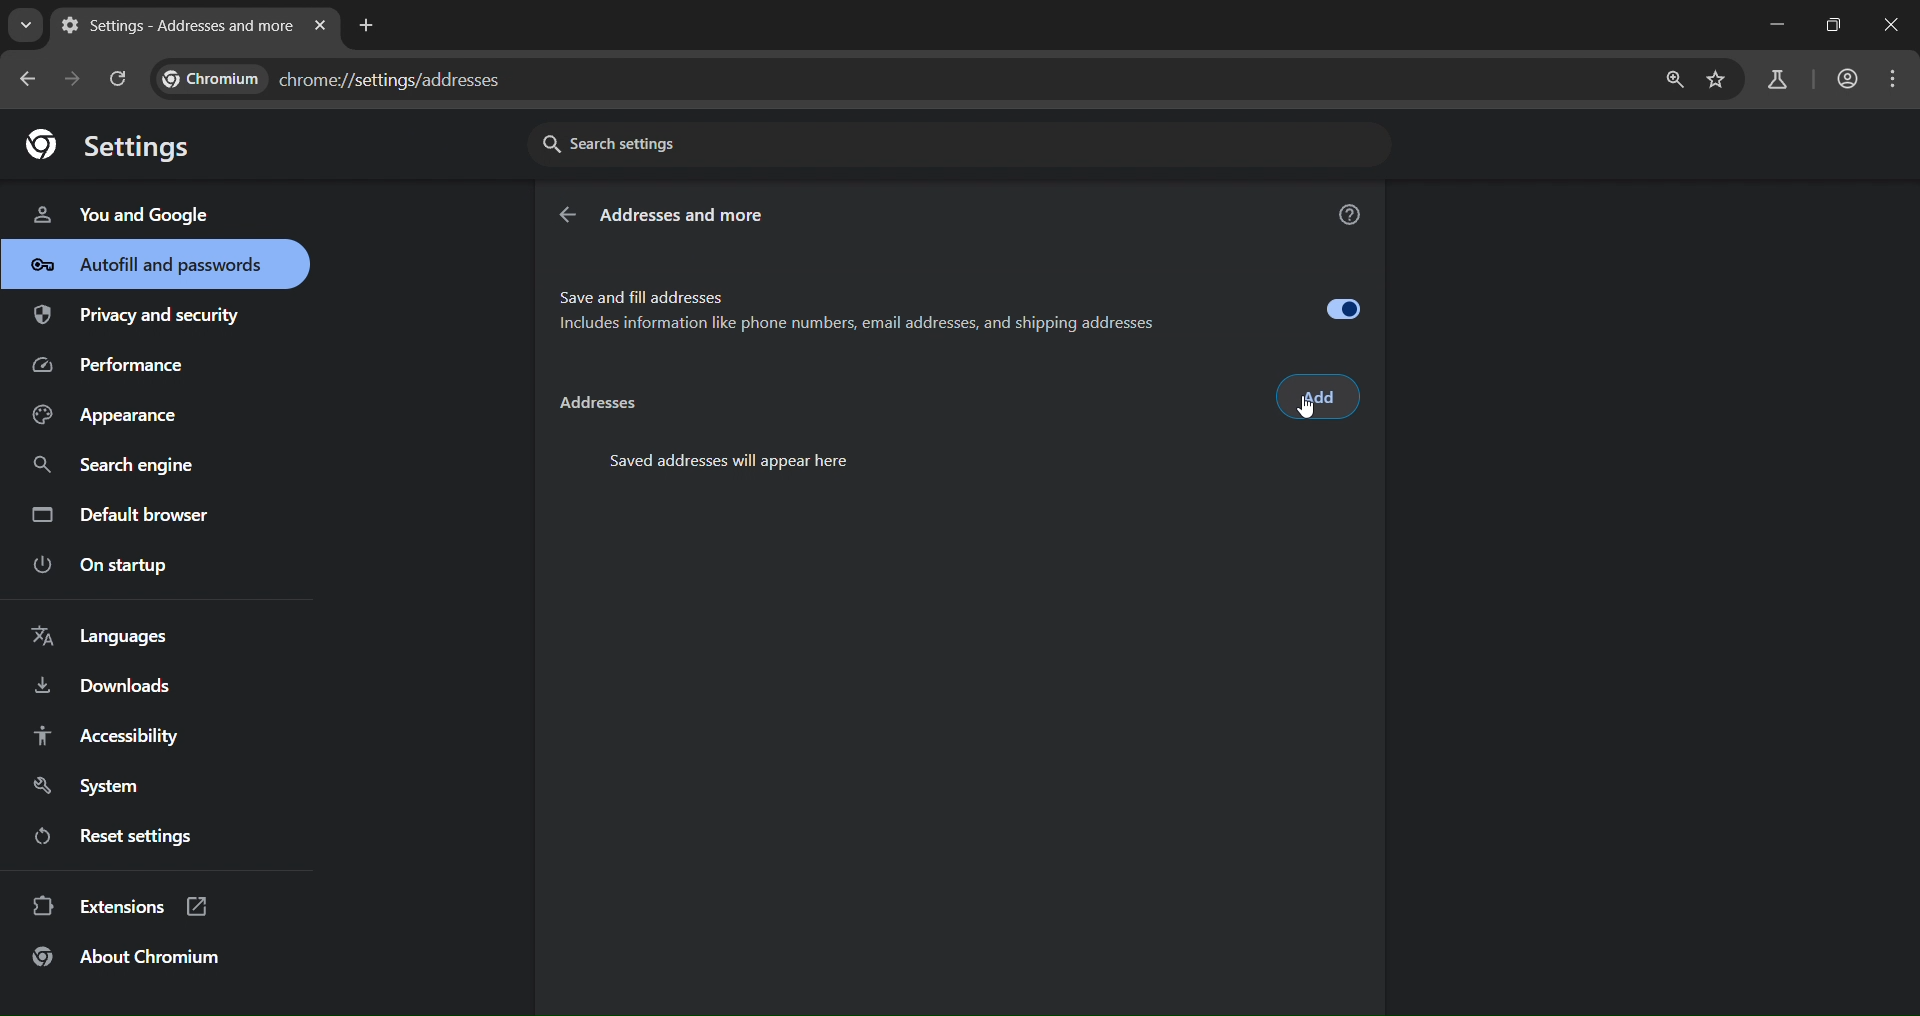  Describe the element at coordinates (1772, 25) in the screenshot. I see `minimize` at that location.